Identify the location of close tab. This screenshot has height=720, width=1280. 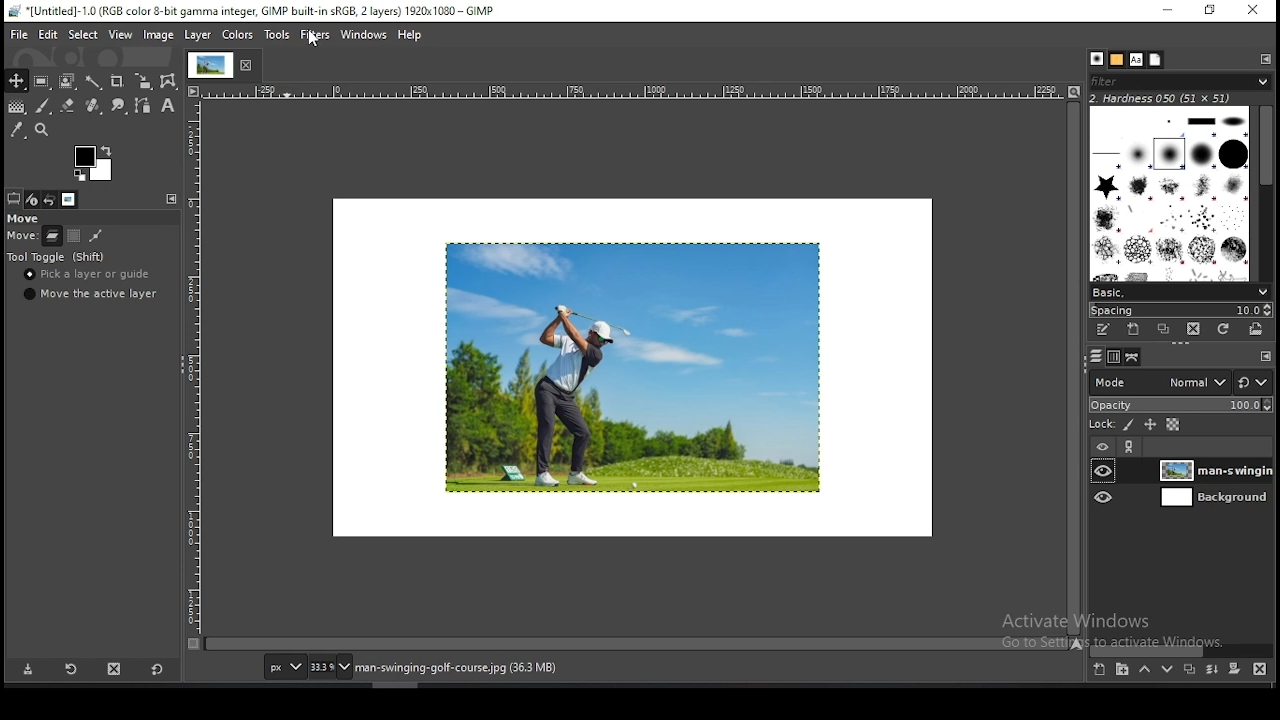
(248, 65).